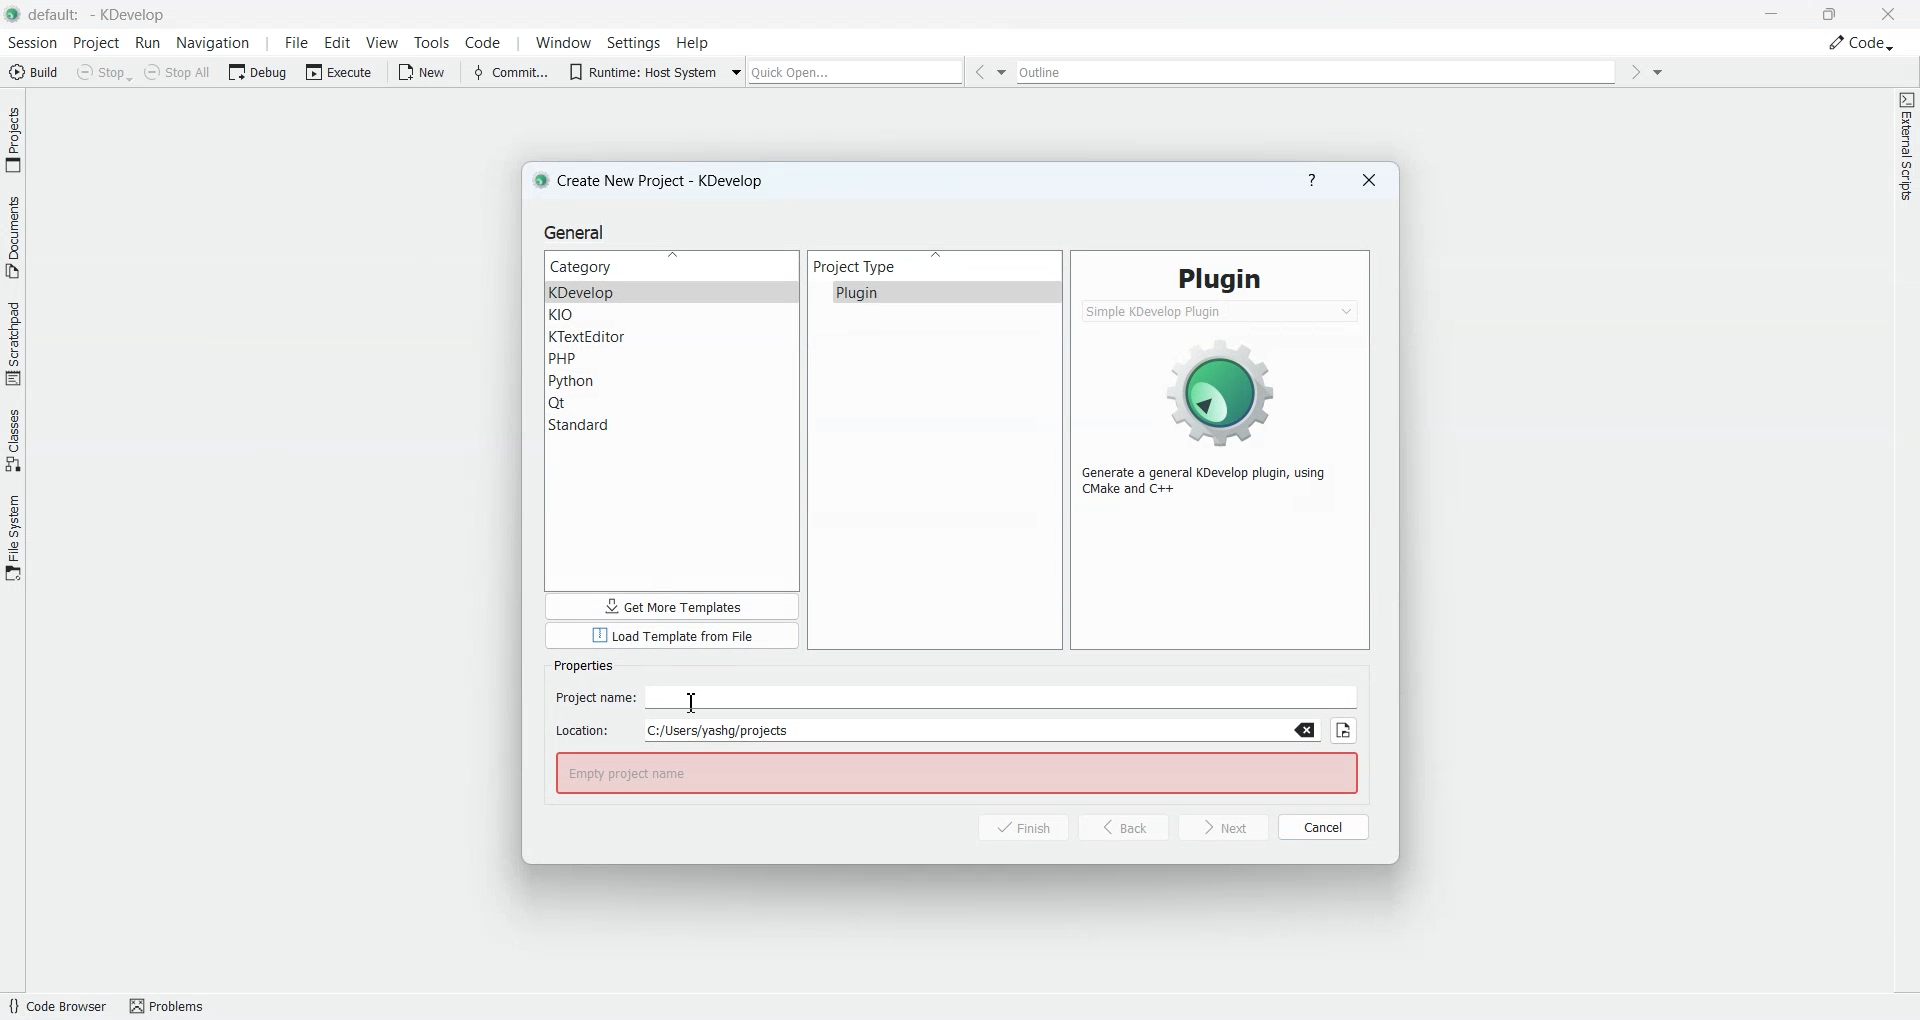 The image size is (1920, 1020). I want to click on Code, so click(1861, 42).